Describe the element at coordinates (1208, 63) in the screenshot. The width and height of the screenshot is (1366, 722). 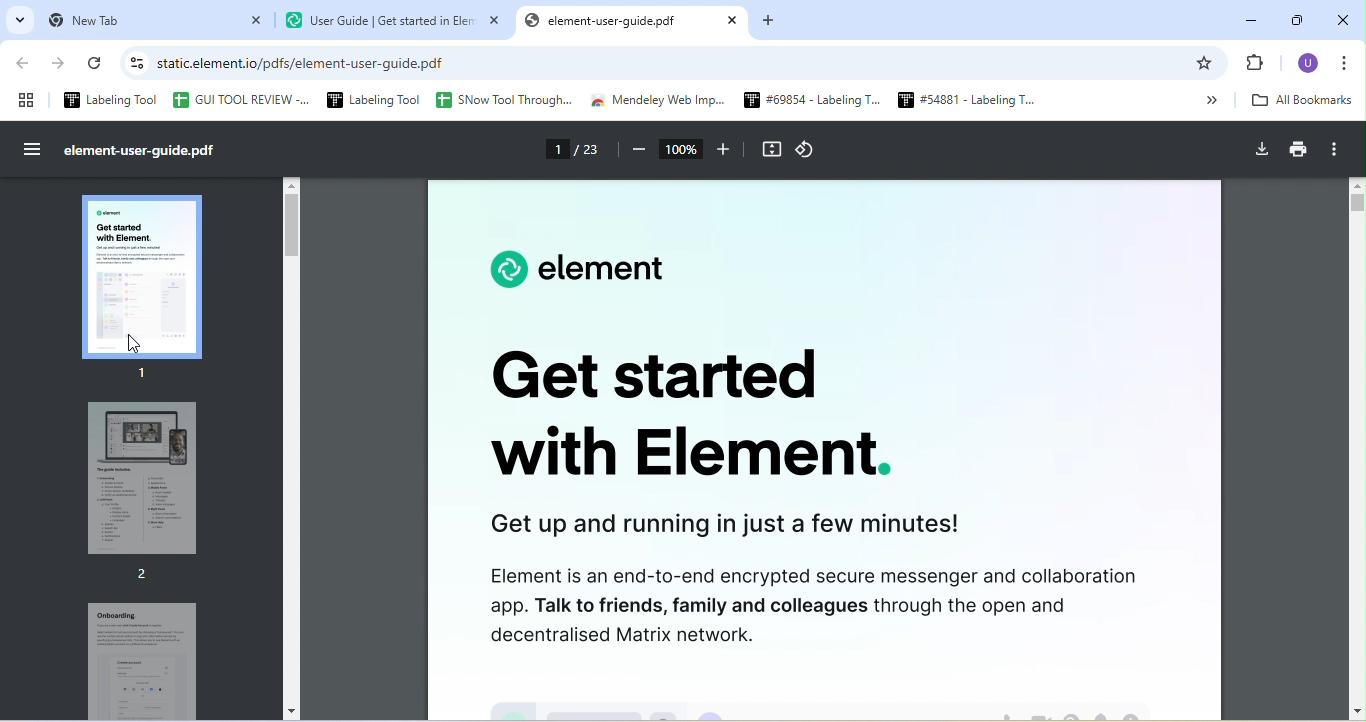
I see `bookmark` at that location.